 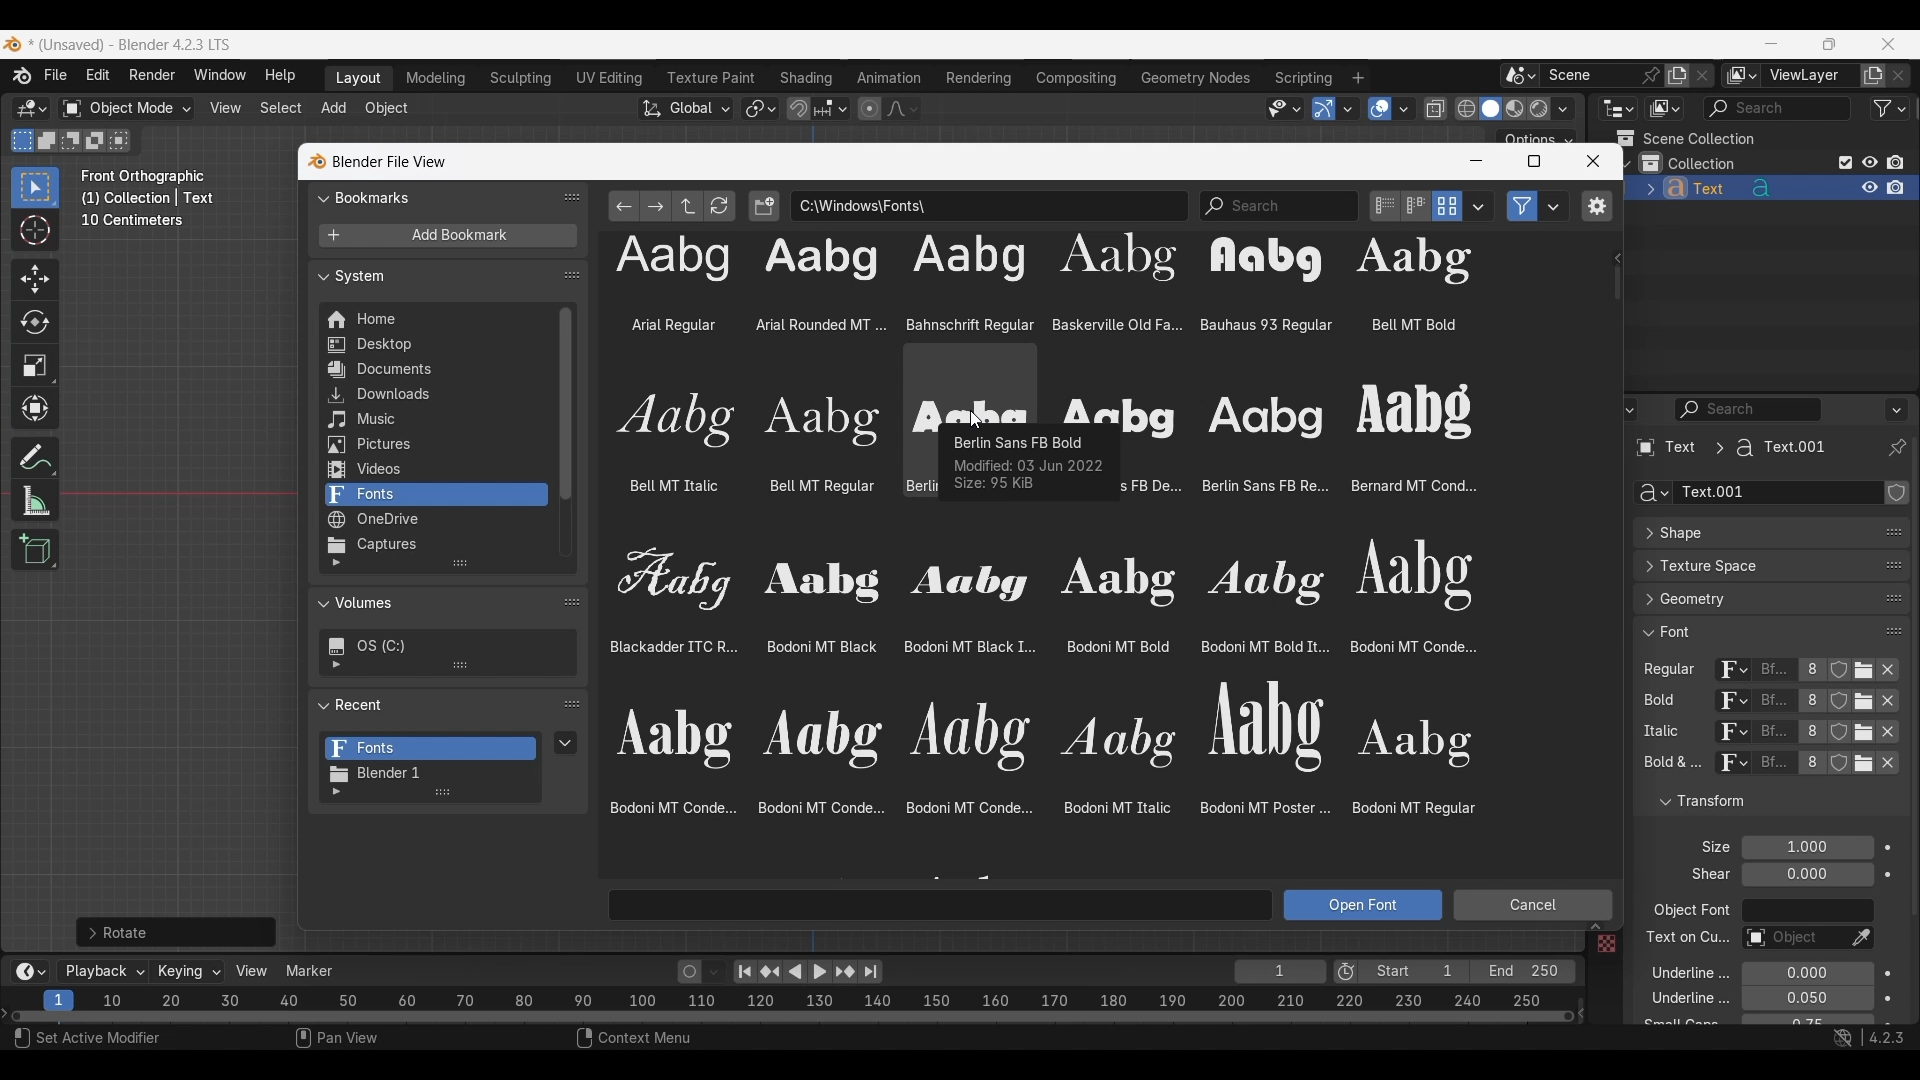 What do you see at coordinates (572, 275) in the screenshot?
I see `Change order in list` at bounding box center [572, 275].